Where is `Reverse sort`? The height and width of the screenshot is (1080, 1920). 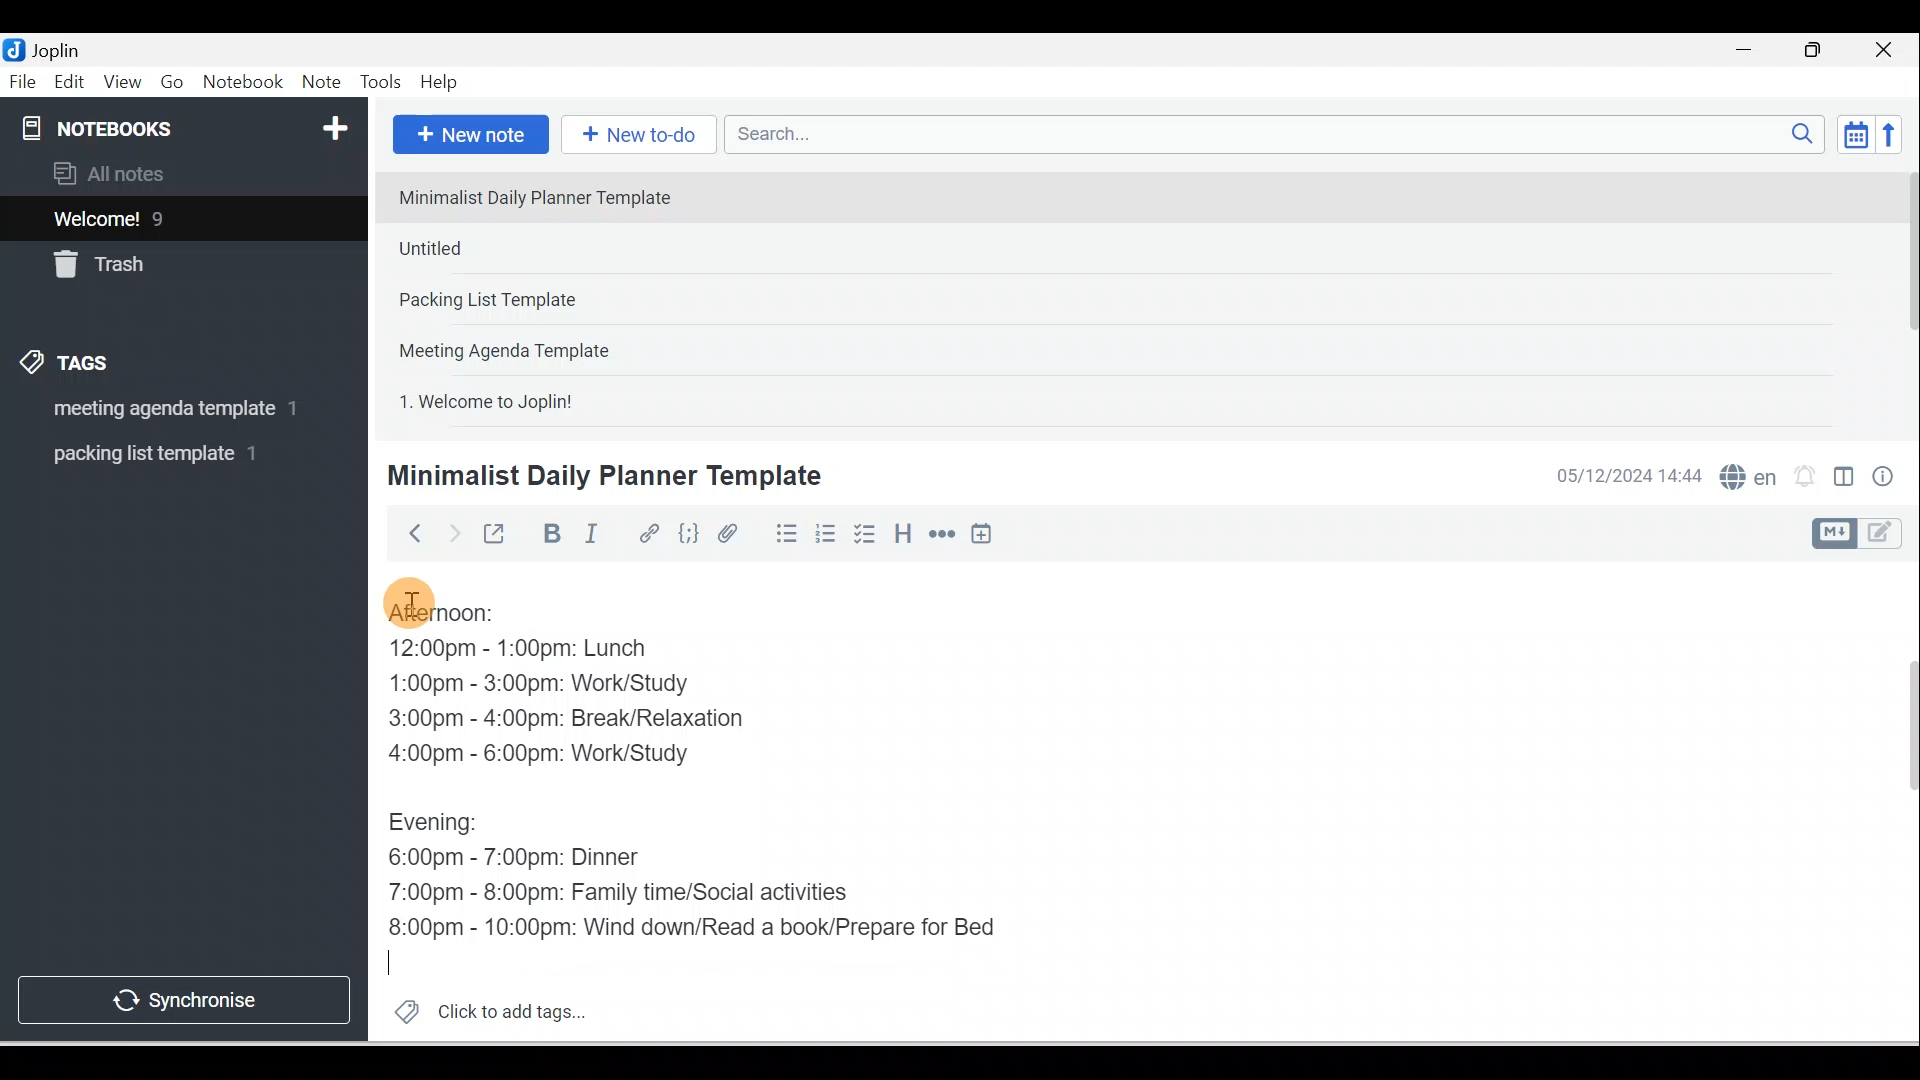
Reverse sort is located at coordinates (1895, 134).